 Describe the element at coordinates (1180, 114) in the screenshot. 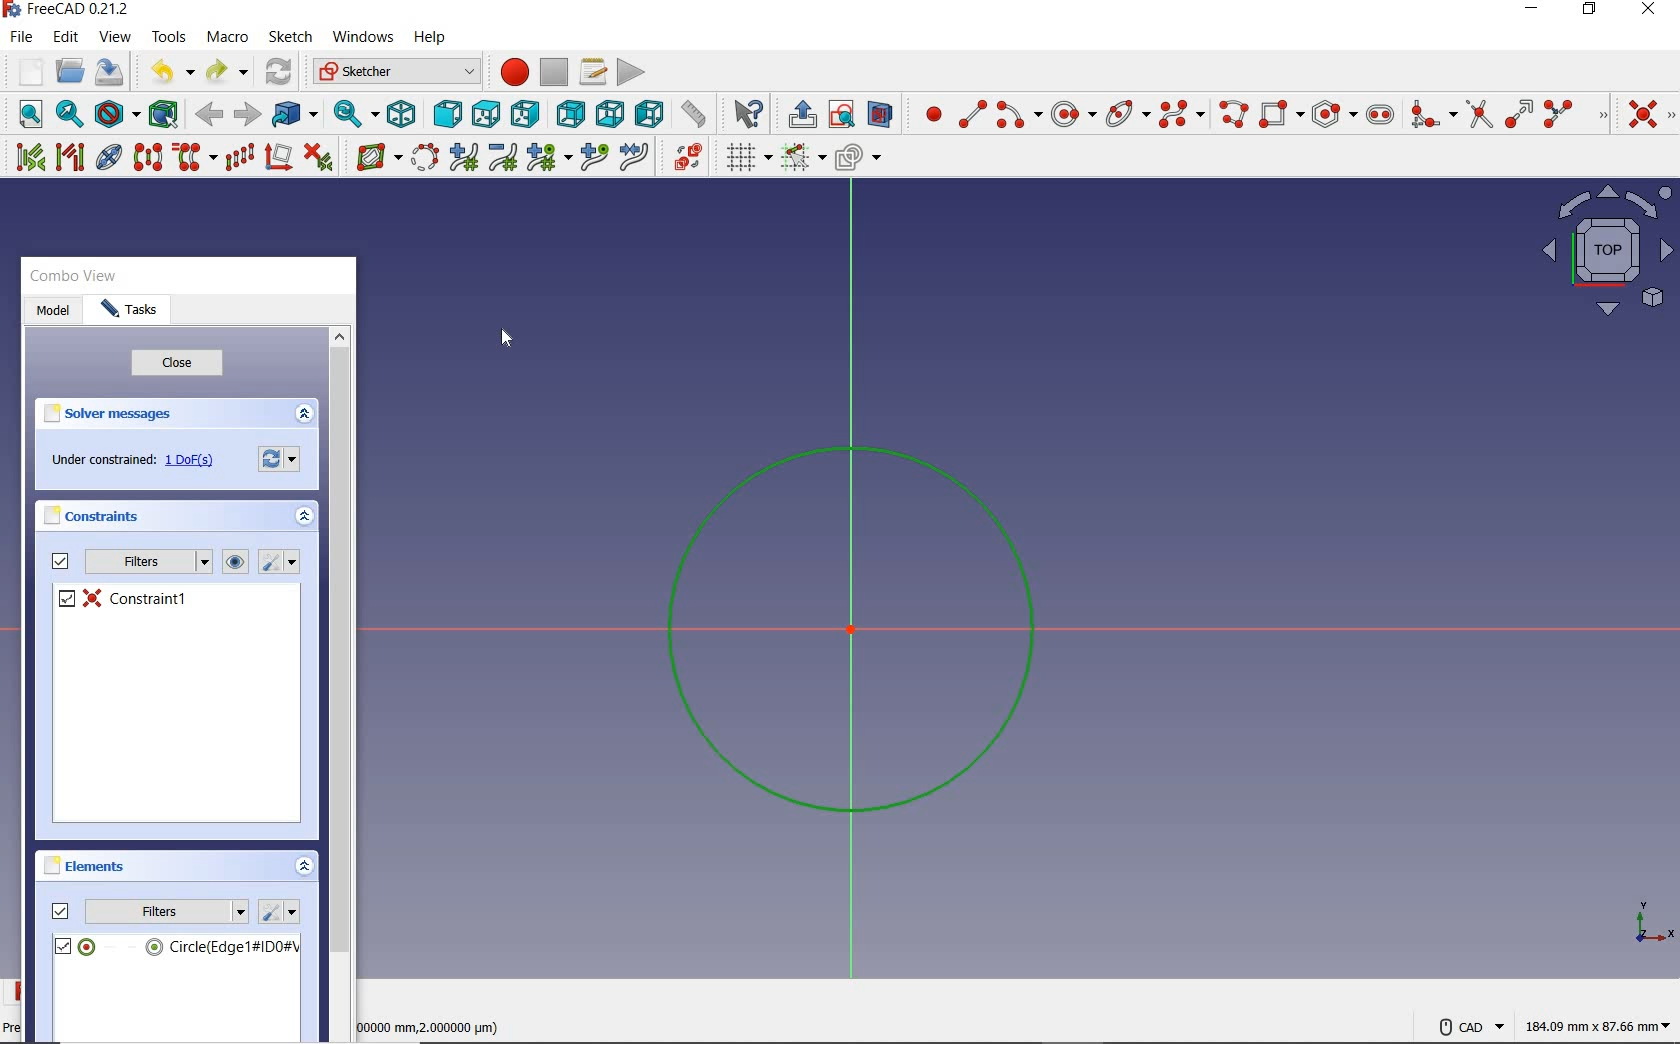

I see `create B-Spline` at that location.